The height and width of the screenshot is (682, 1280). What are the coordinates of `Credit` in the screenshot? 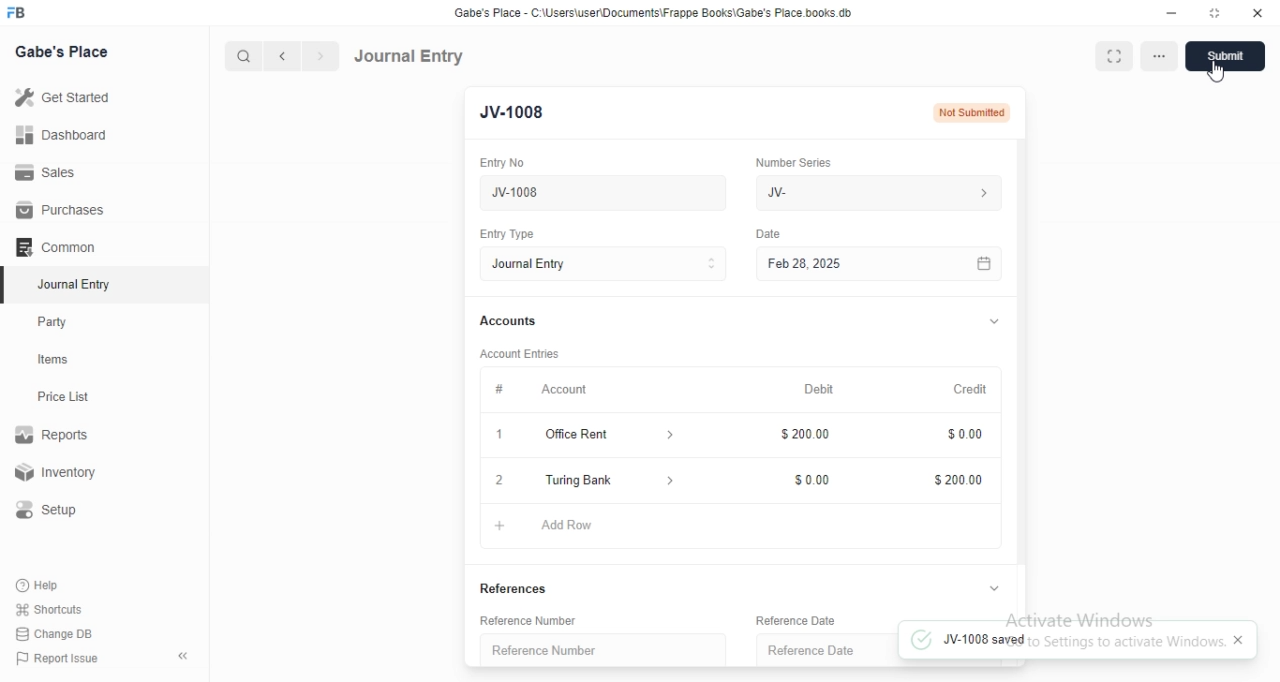 It's located at (970, 391).